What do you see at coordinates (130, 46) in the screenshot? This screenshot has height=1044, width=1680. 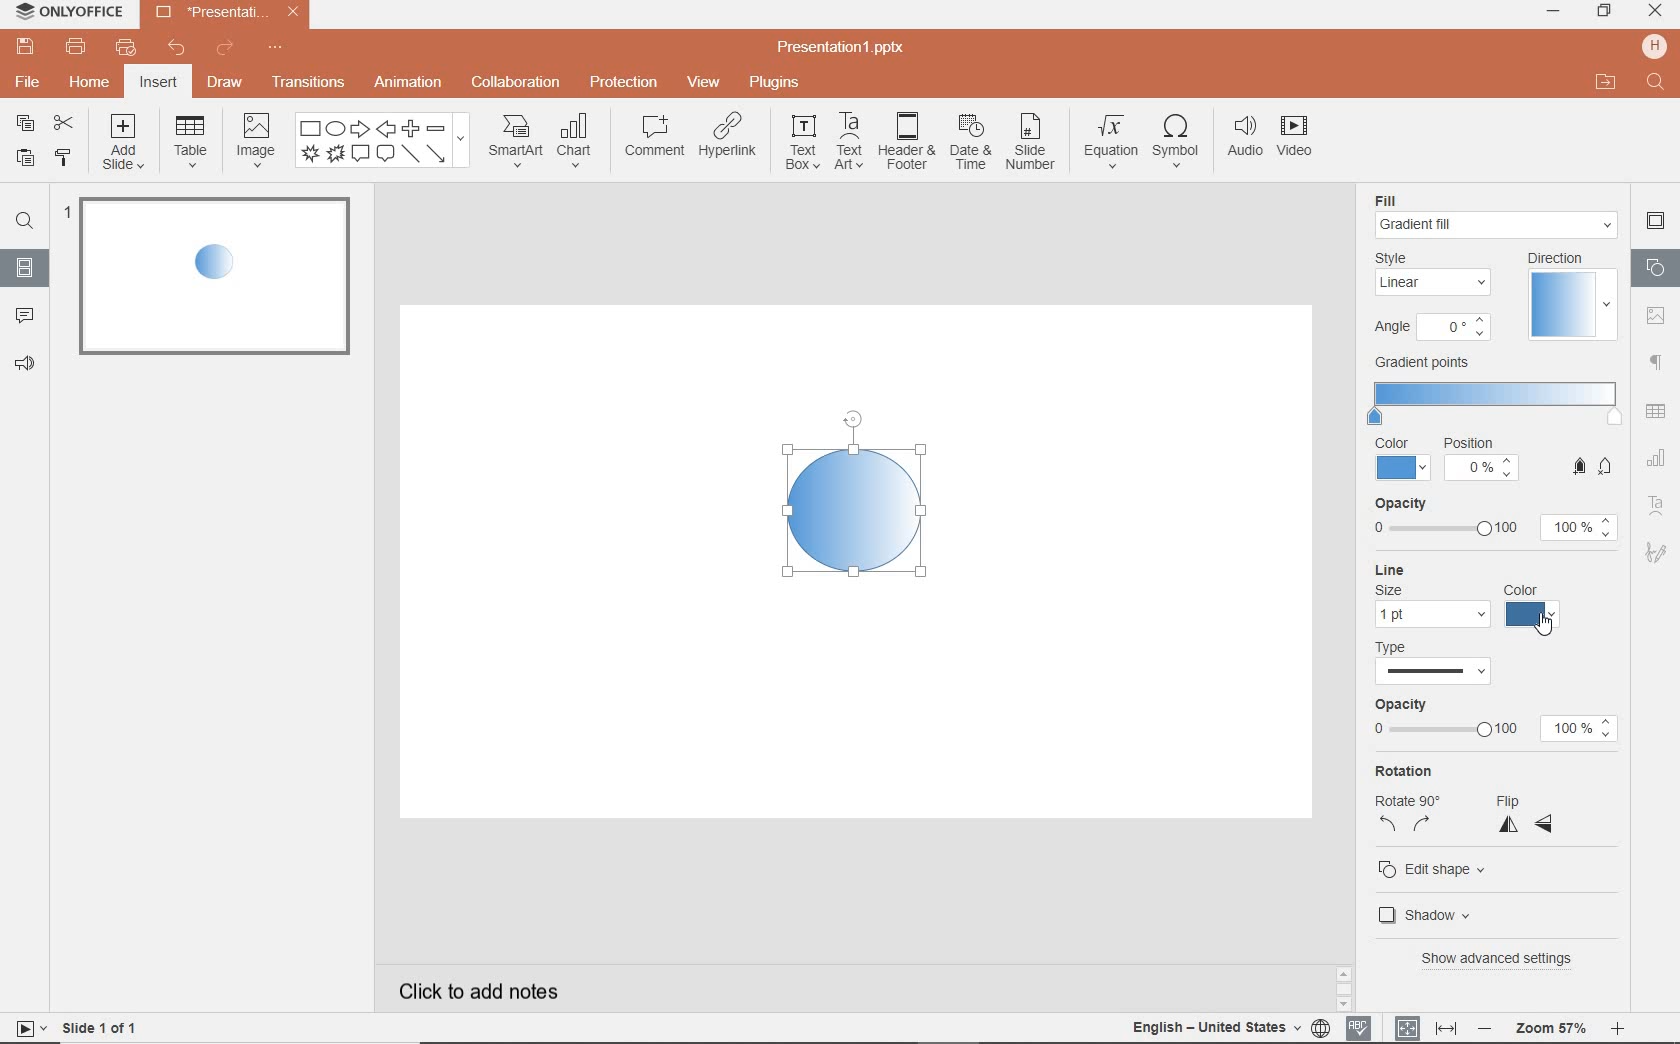 I see `quick print` at bounding box center [130, 46].